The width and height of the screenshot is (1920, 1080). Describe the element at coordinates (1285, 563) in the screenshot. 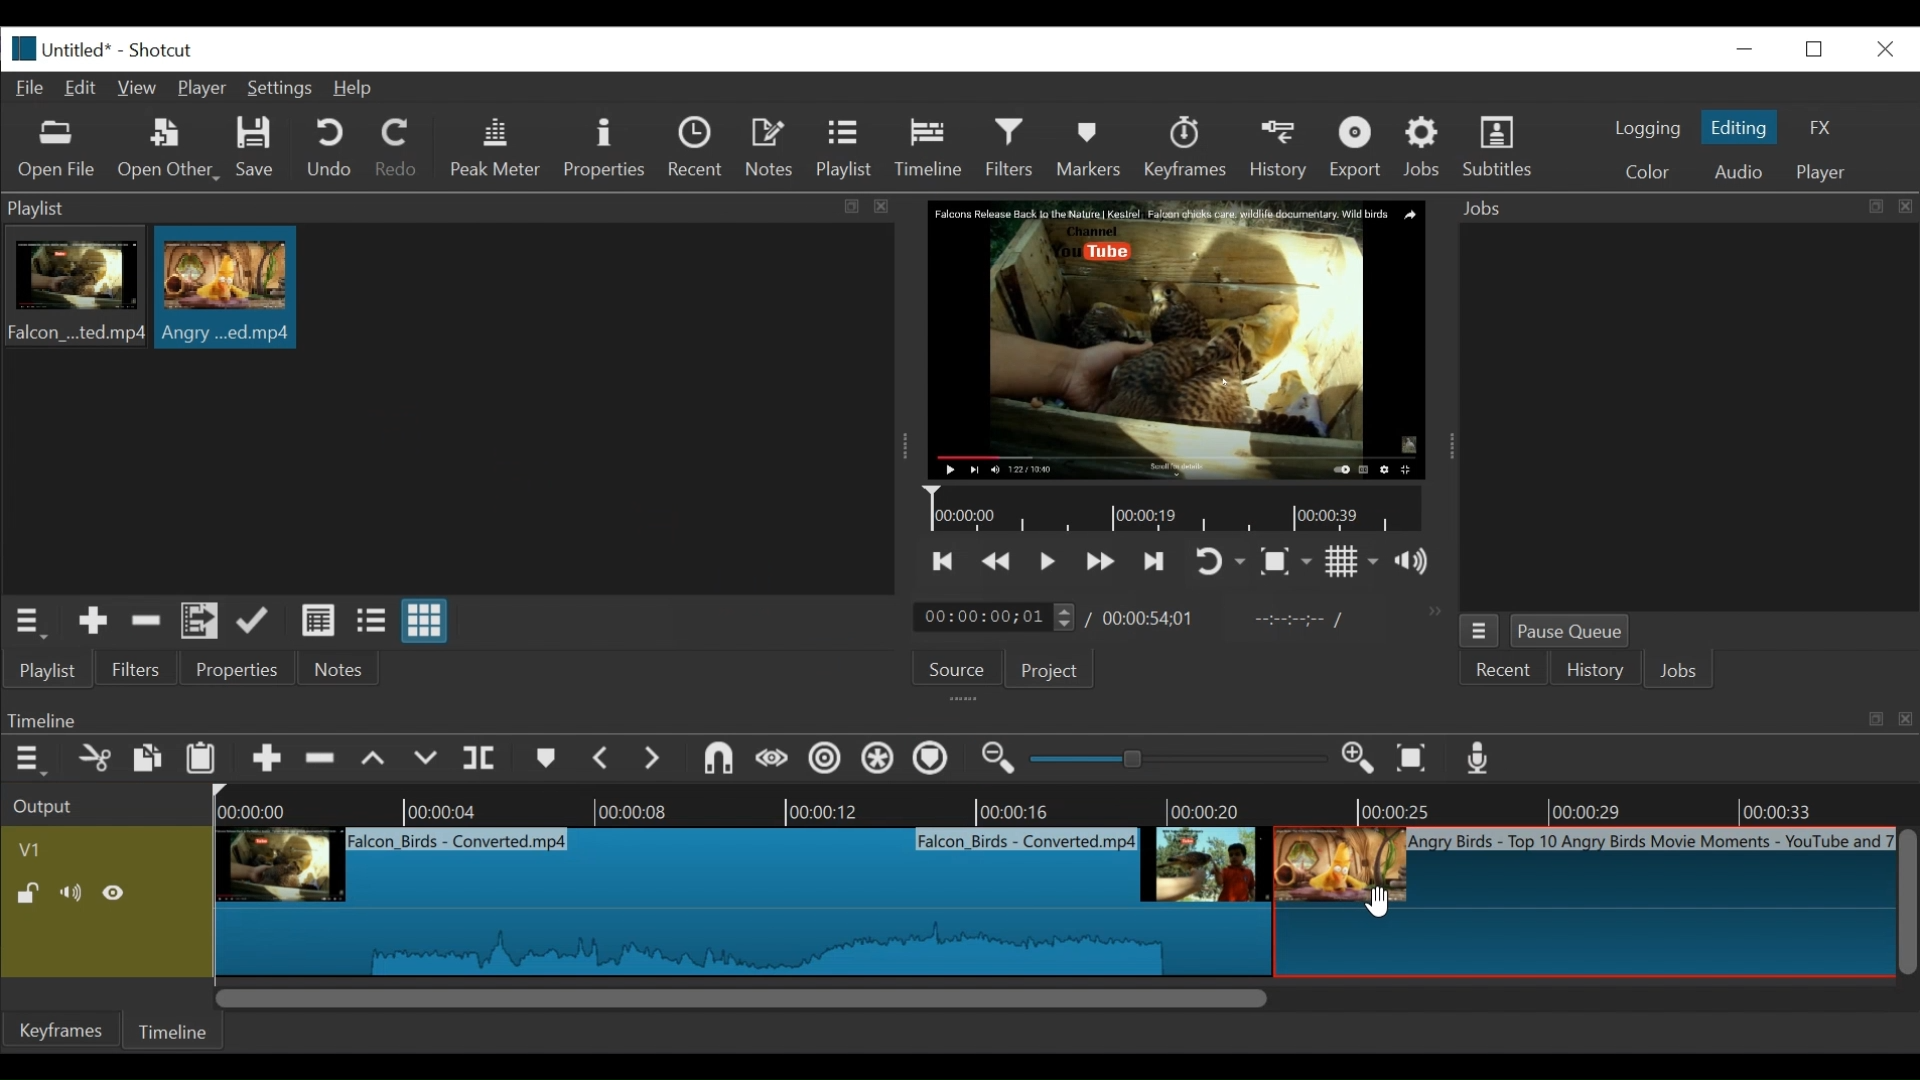

I see `Toggle zoom` at that location.